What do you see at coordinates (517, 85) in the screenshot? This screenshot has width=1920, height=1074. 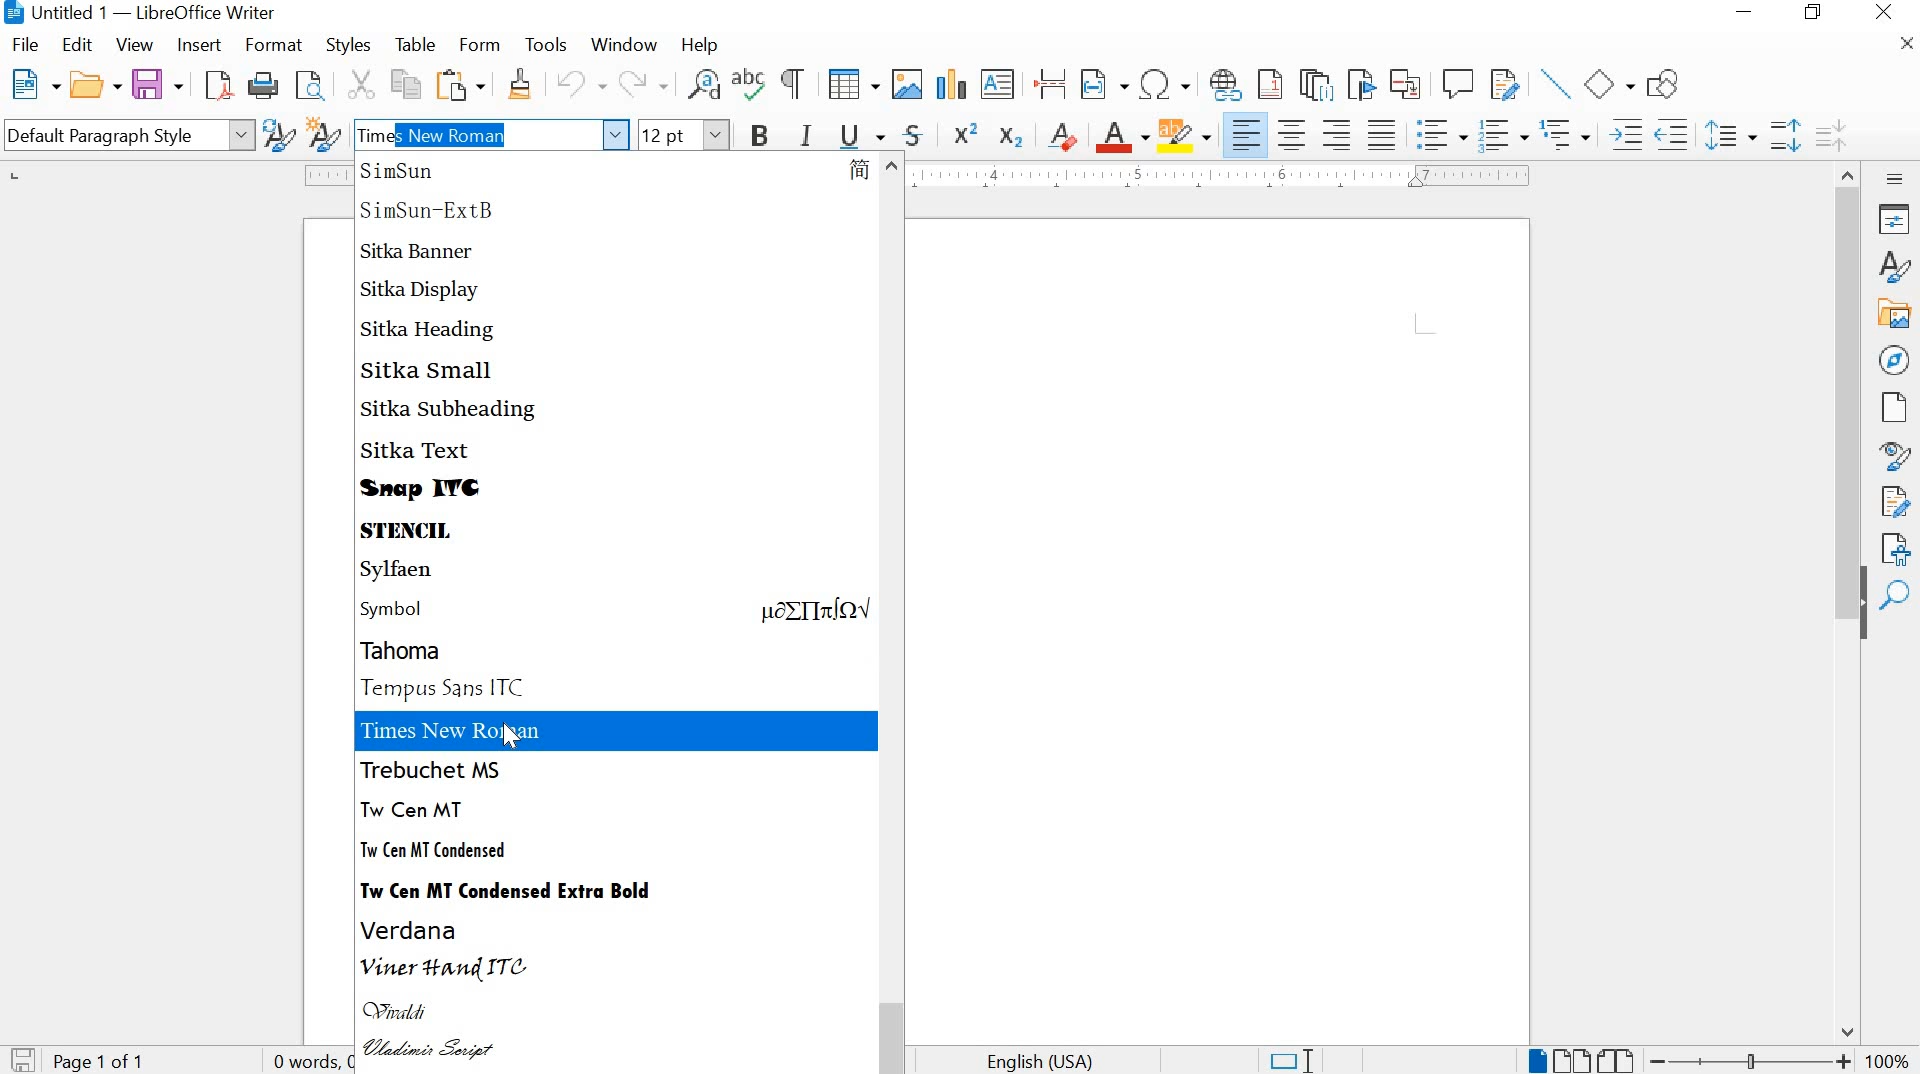 I see `CLONE FORMATTING` at bounding box center [517, 85].